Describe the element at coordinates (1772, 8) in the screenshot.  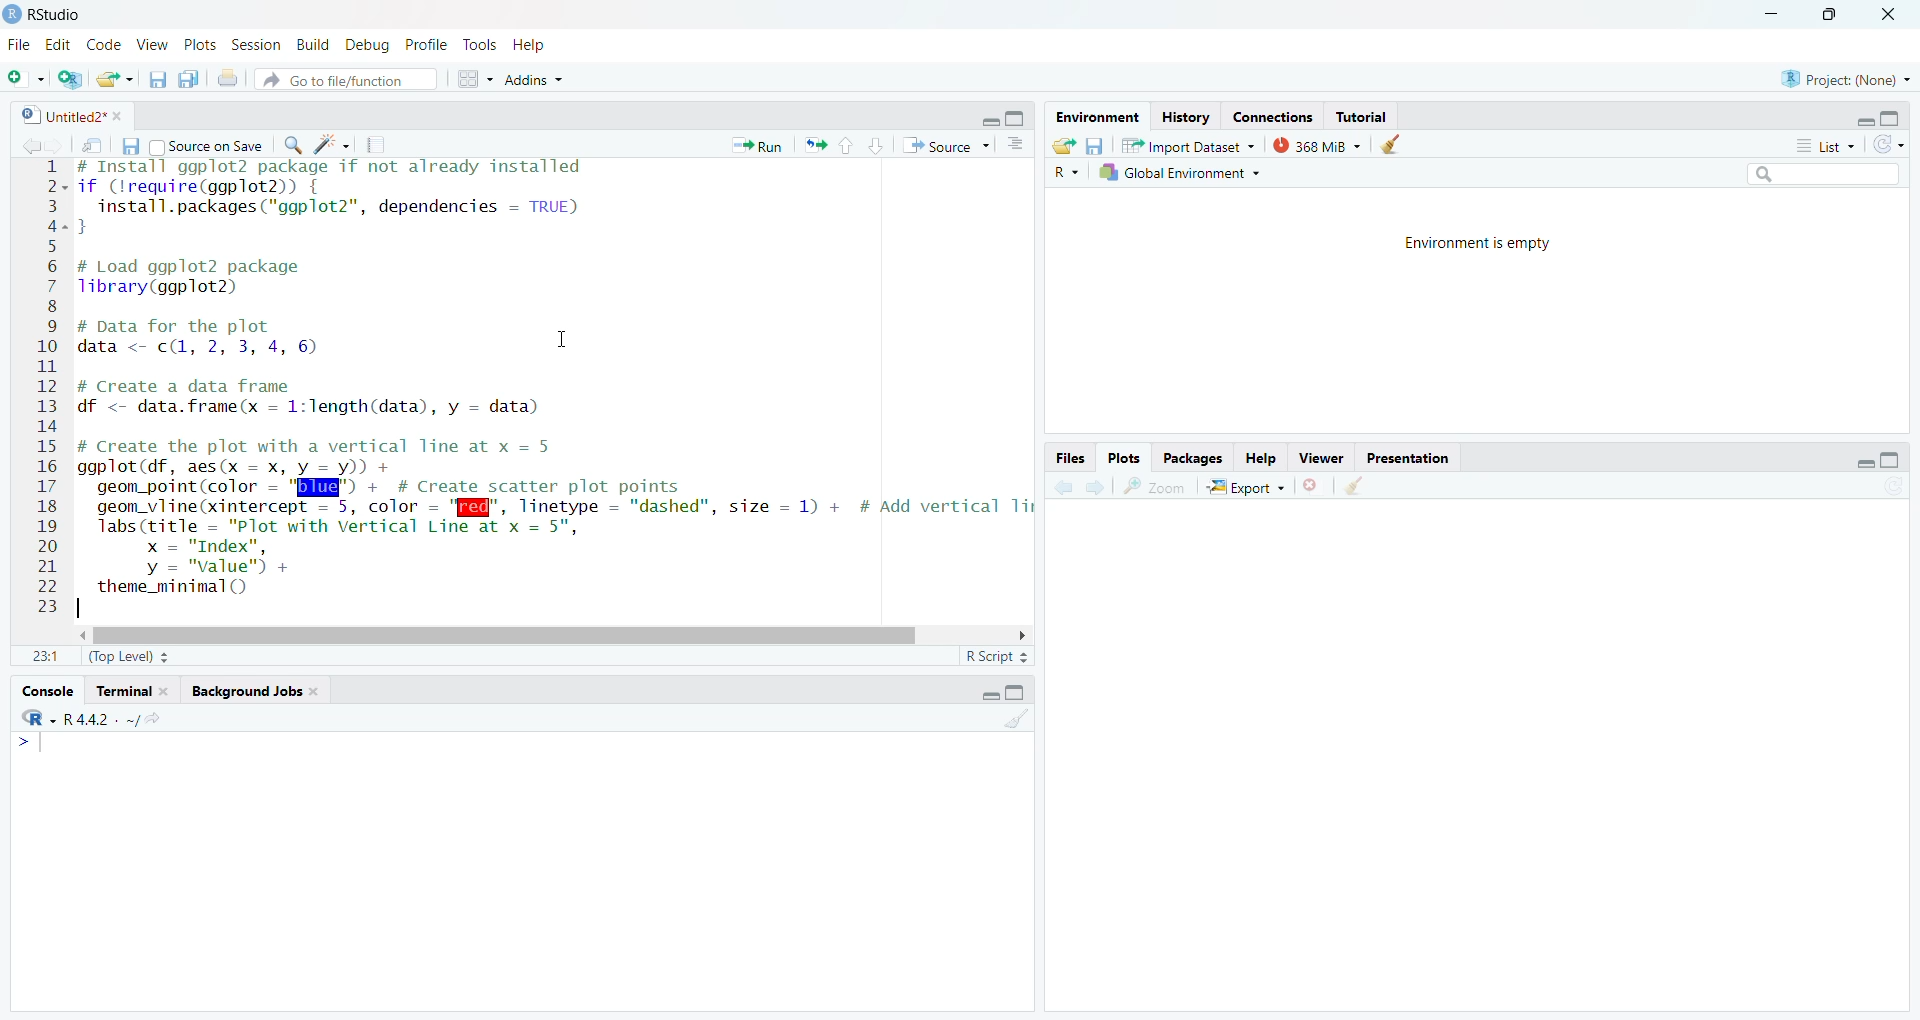
I see `minimise` at that location.